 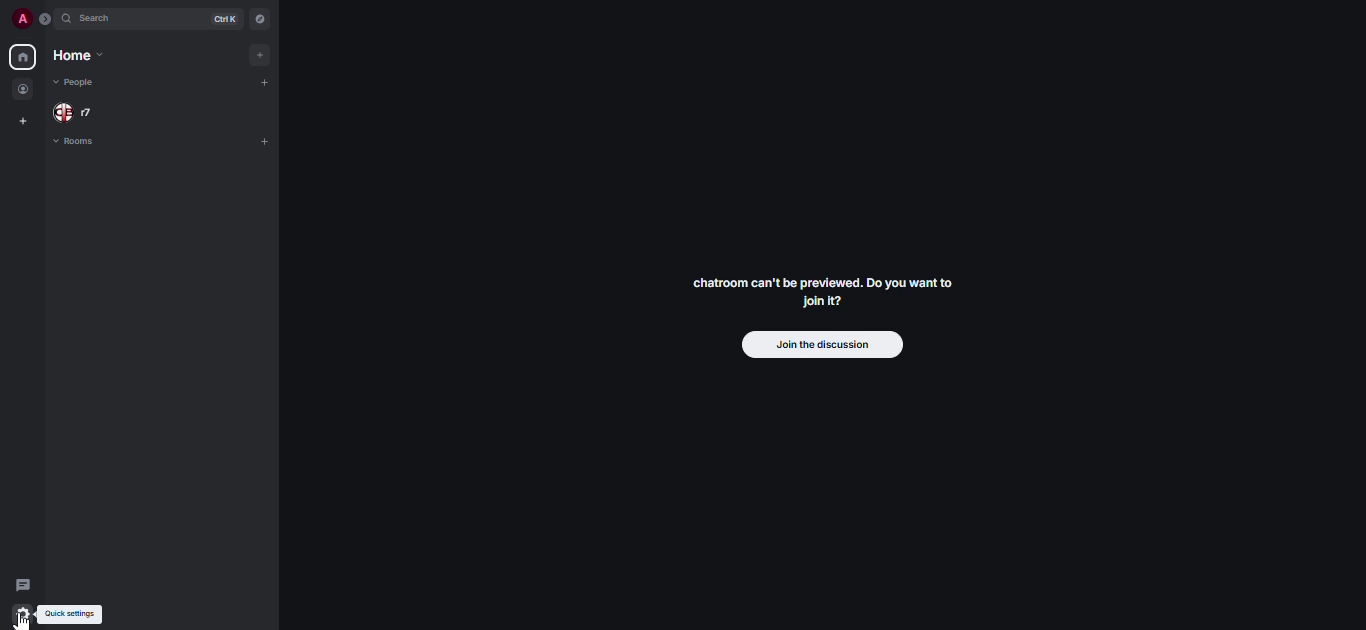 What do you see at coordinates (17, 21) in the screenshot?
I see `profile` at bounding box center [17, 21].